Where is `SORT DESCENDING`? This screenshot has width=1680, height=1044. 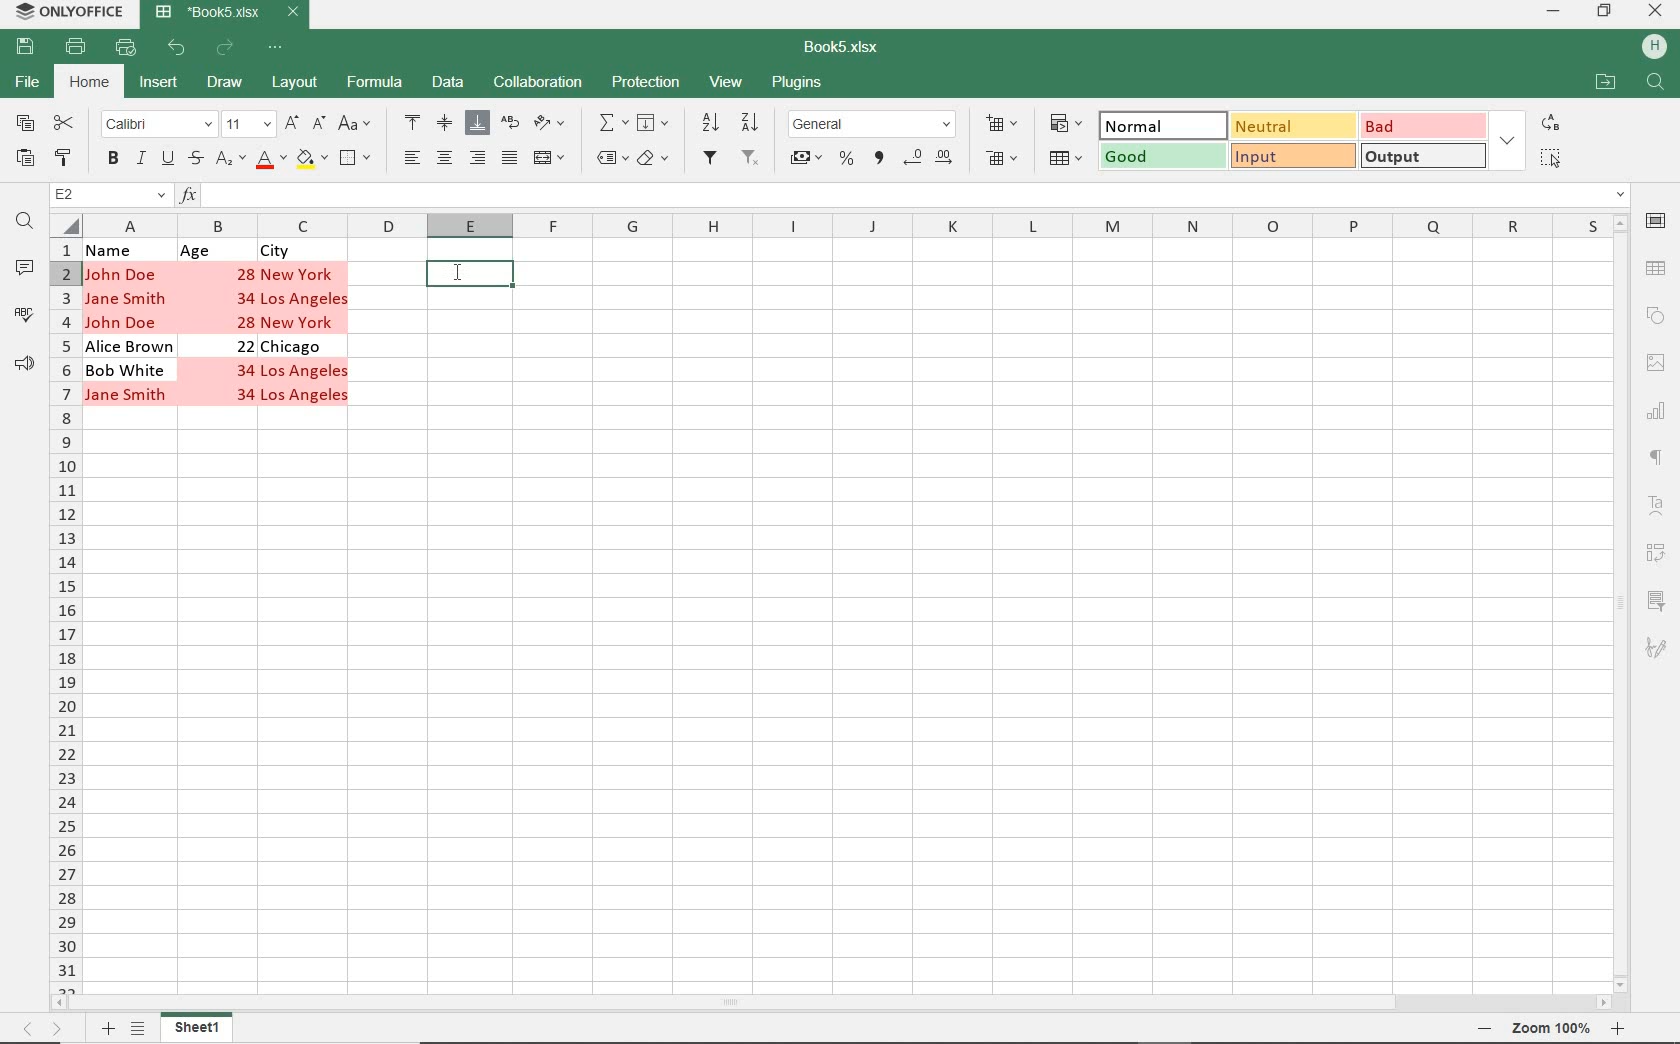 SORT DESCENDING is located at coordinates (753, 122).